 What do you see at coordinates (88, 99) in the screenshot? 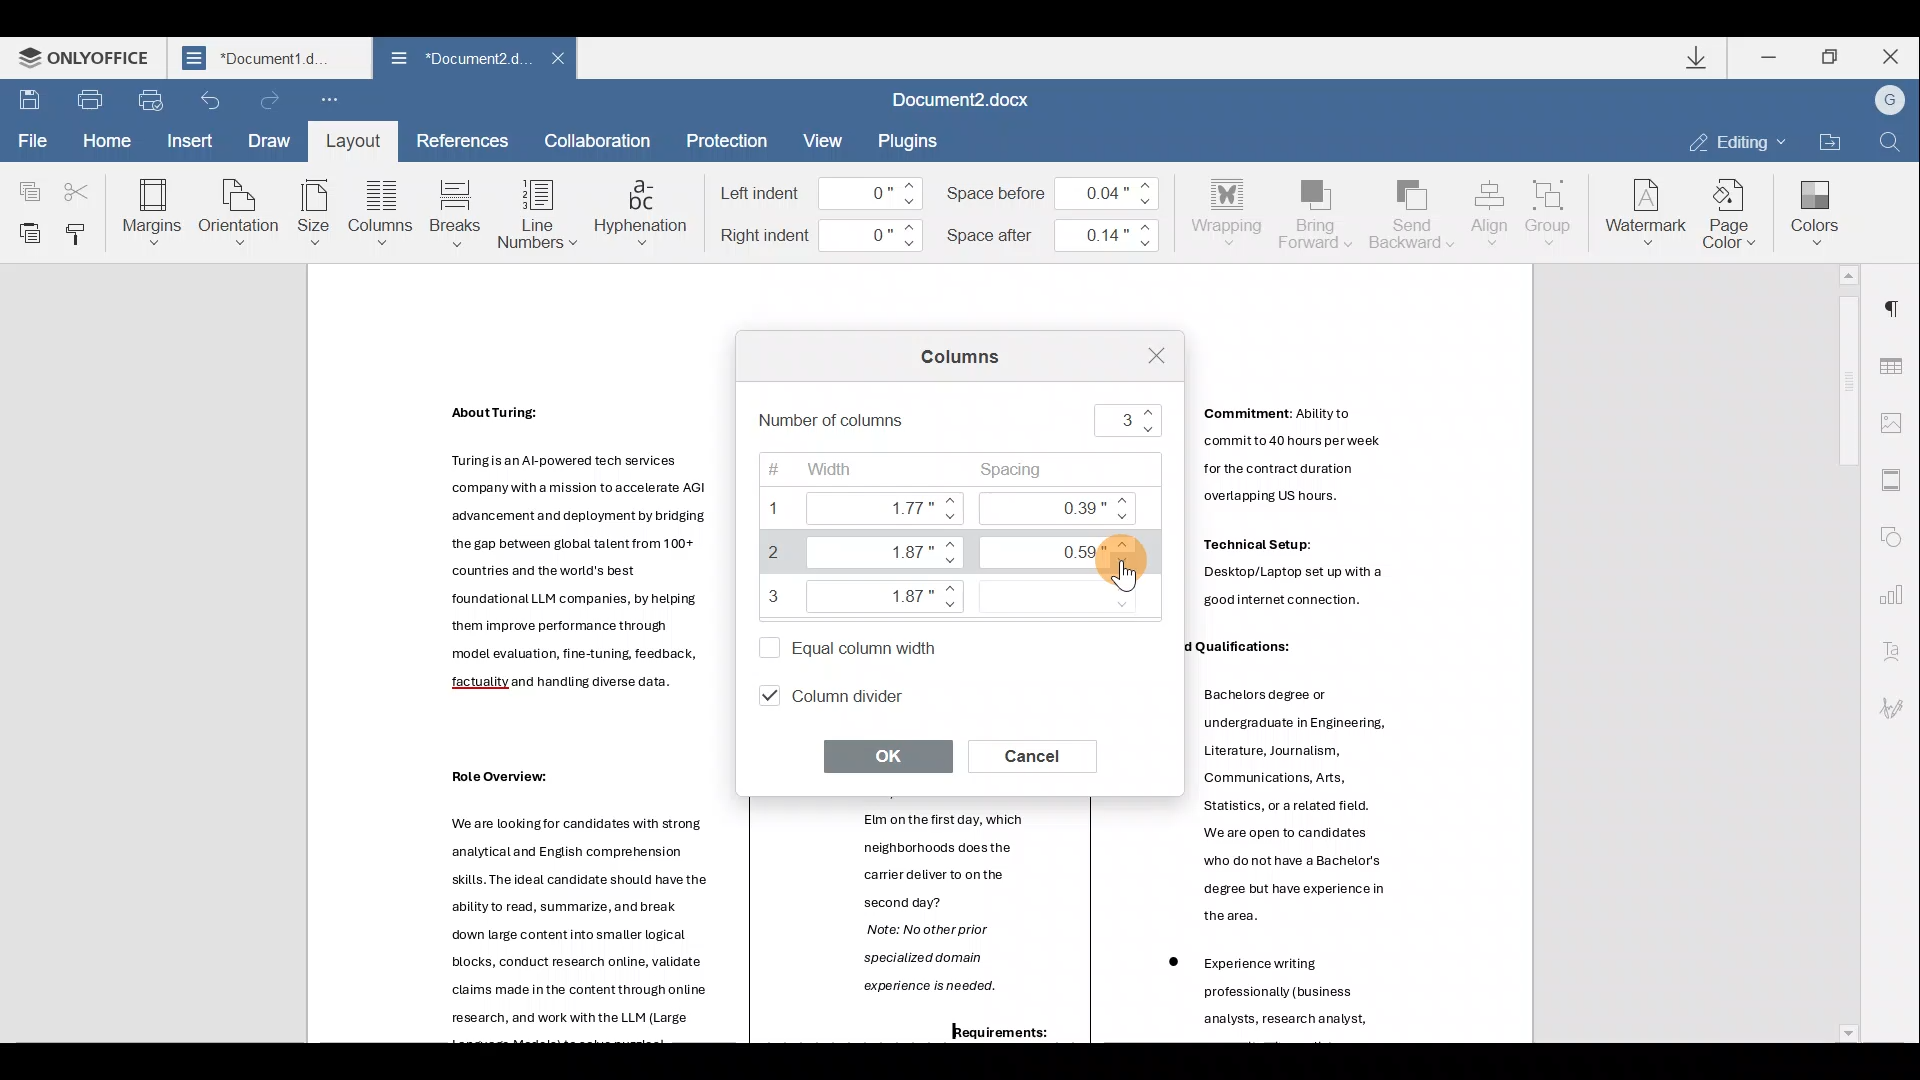
I see `Print file` at bounding box center [88, 99].